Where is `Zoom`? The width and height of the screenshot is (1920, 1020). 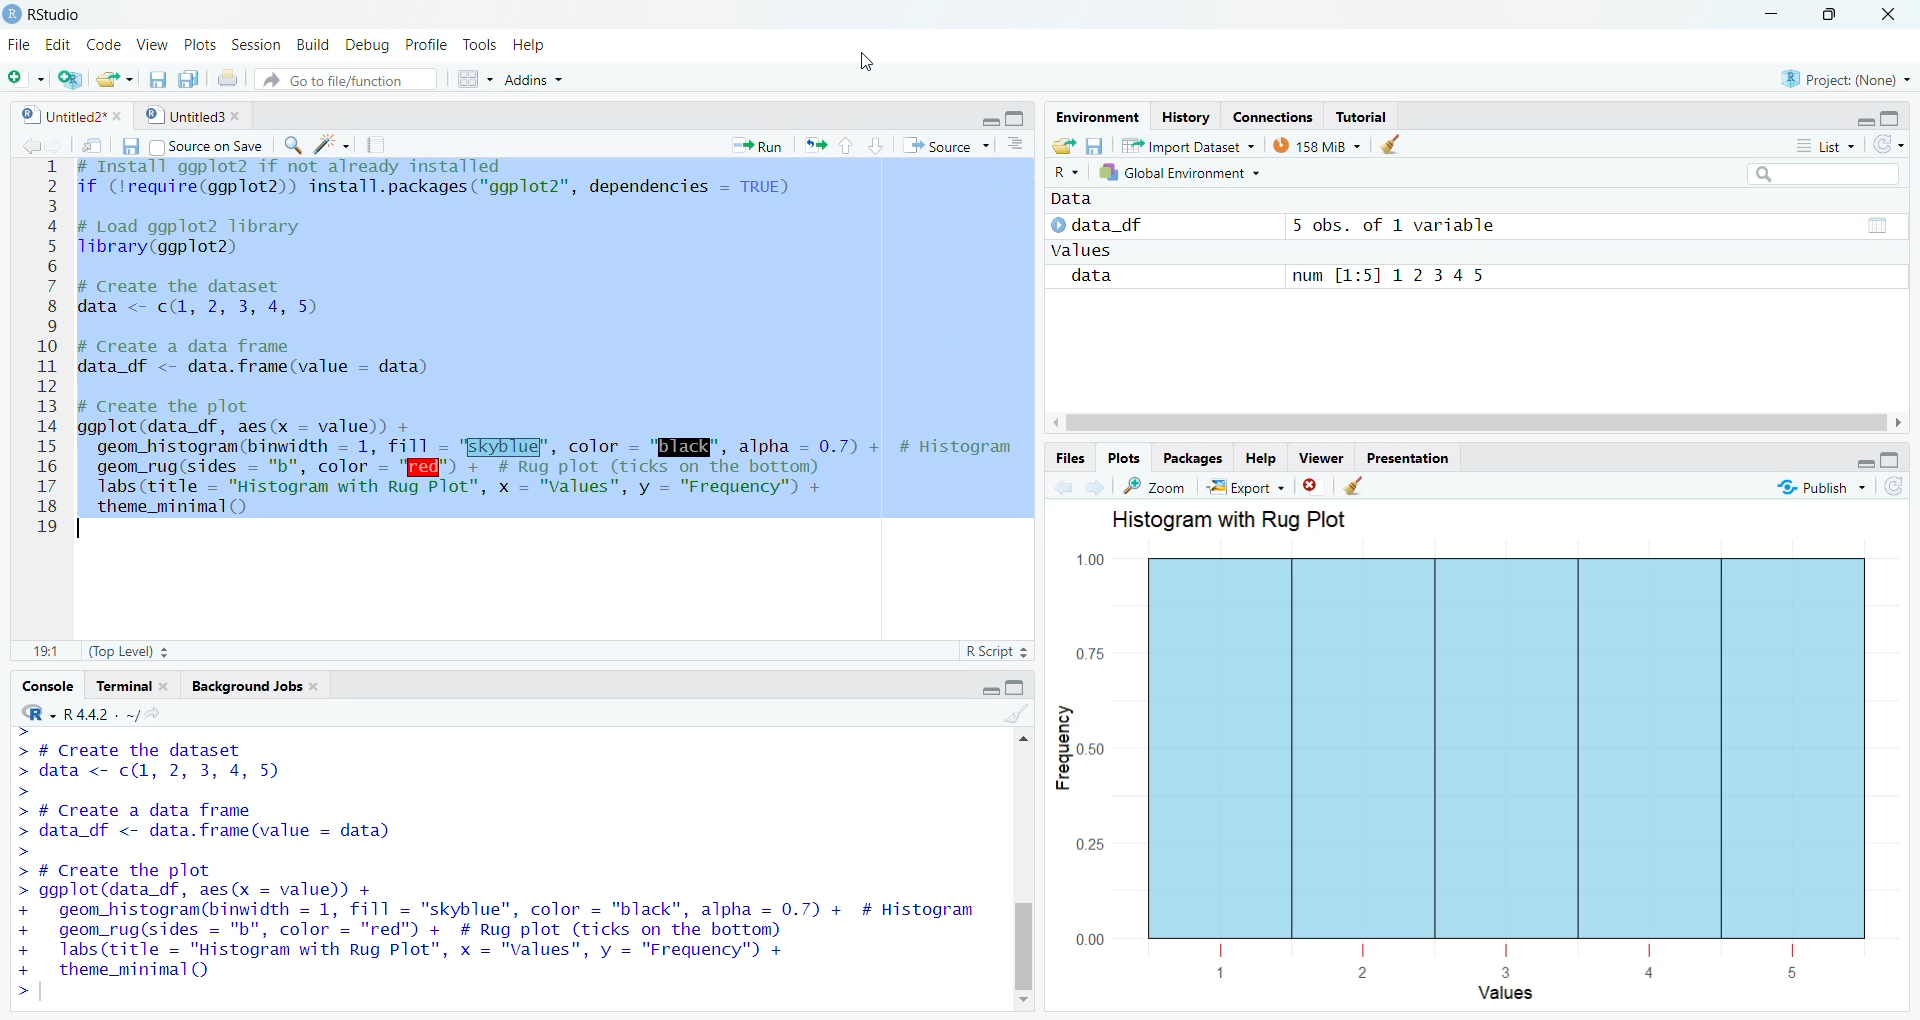 Zoom is located at coordinates (1161, 487).